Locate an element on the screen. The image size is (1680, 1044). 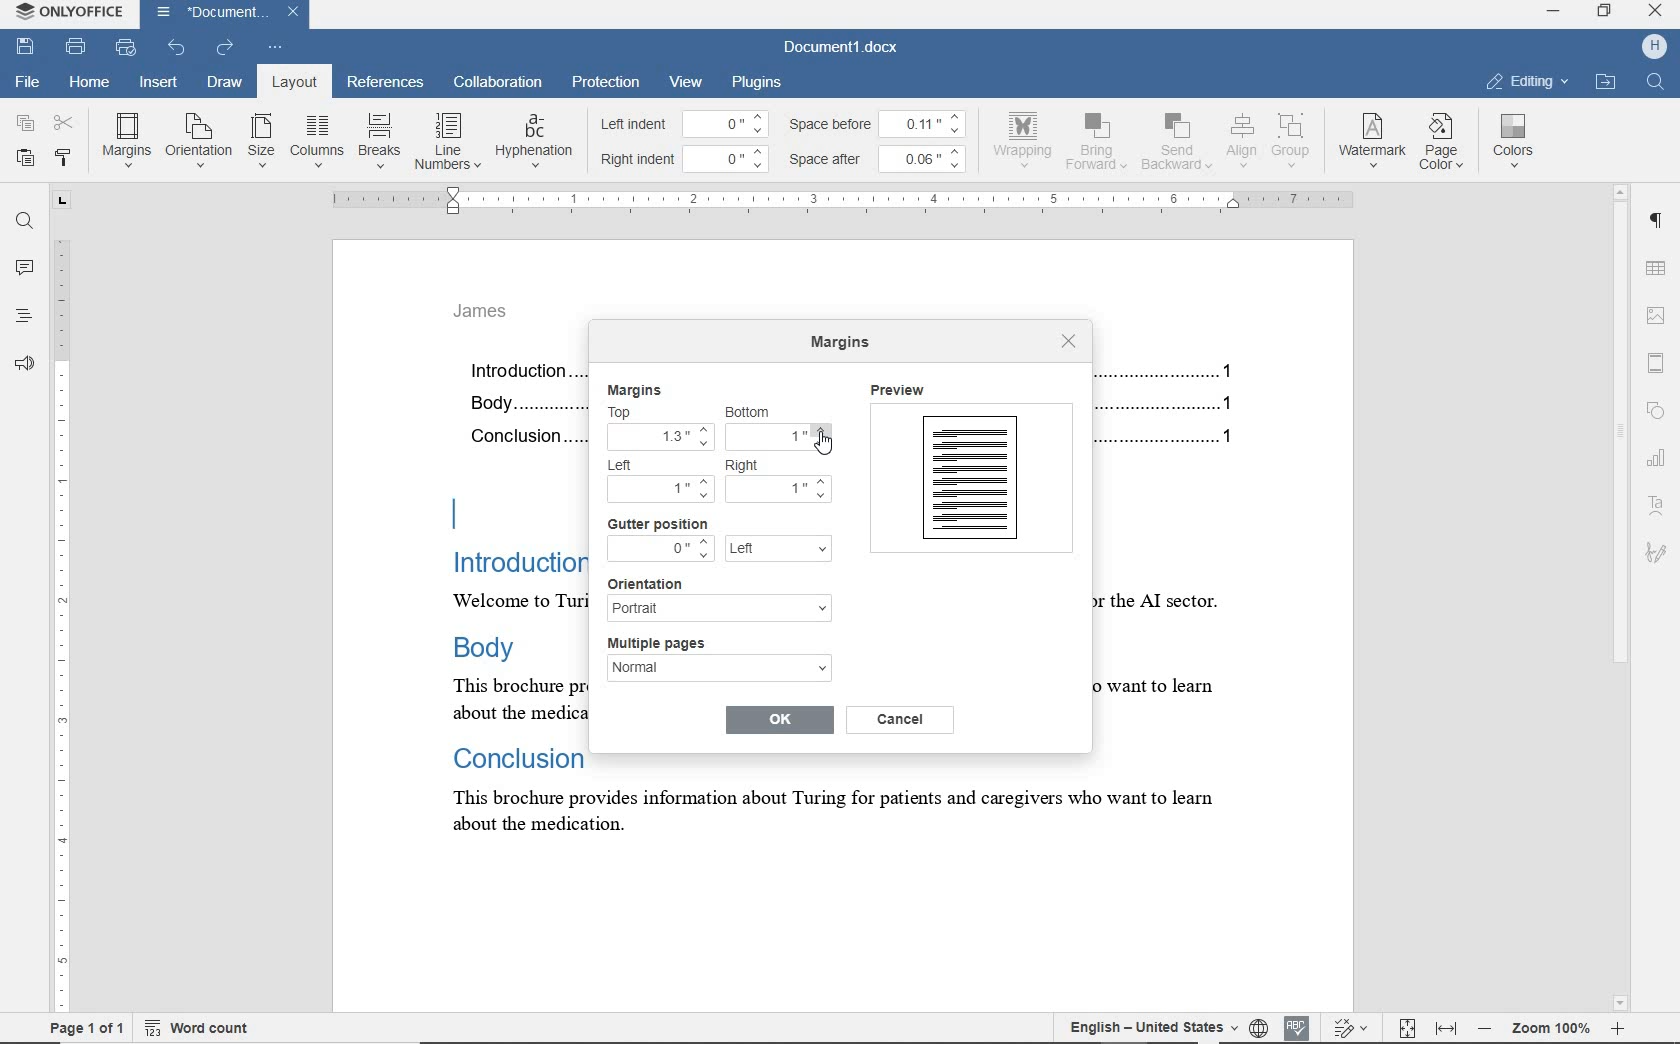
top is located at coordinates (631, 412).